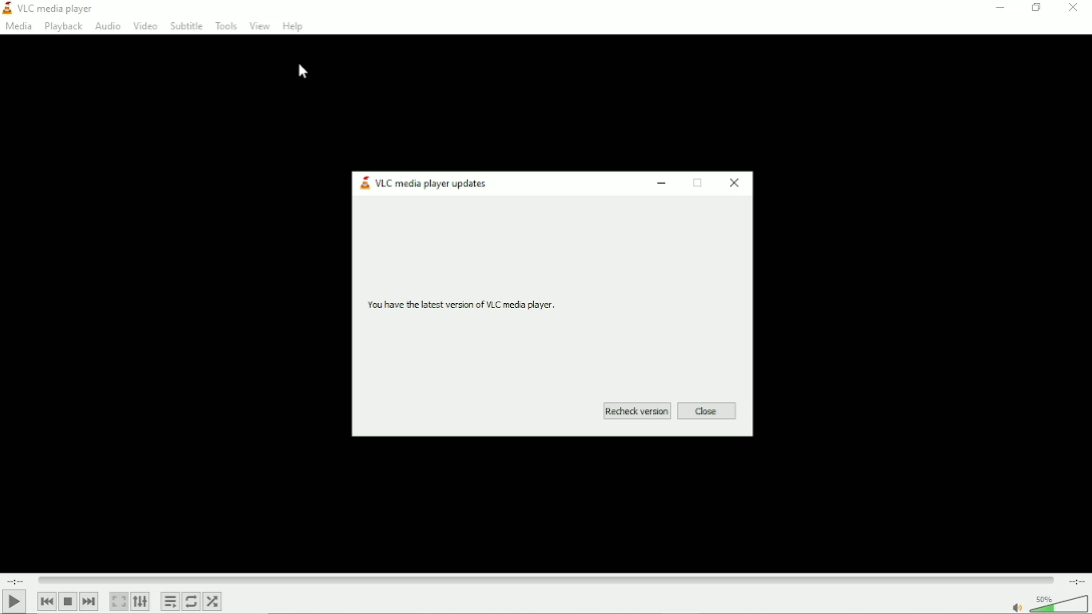 The height and width of the screenshot is (614, 1092). What do you see at coordinates (186, 25) in the screenshot?
I see `Subtitle` at bounding box center [186, 25].